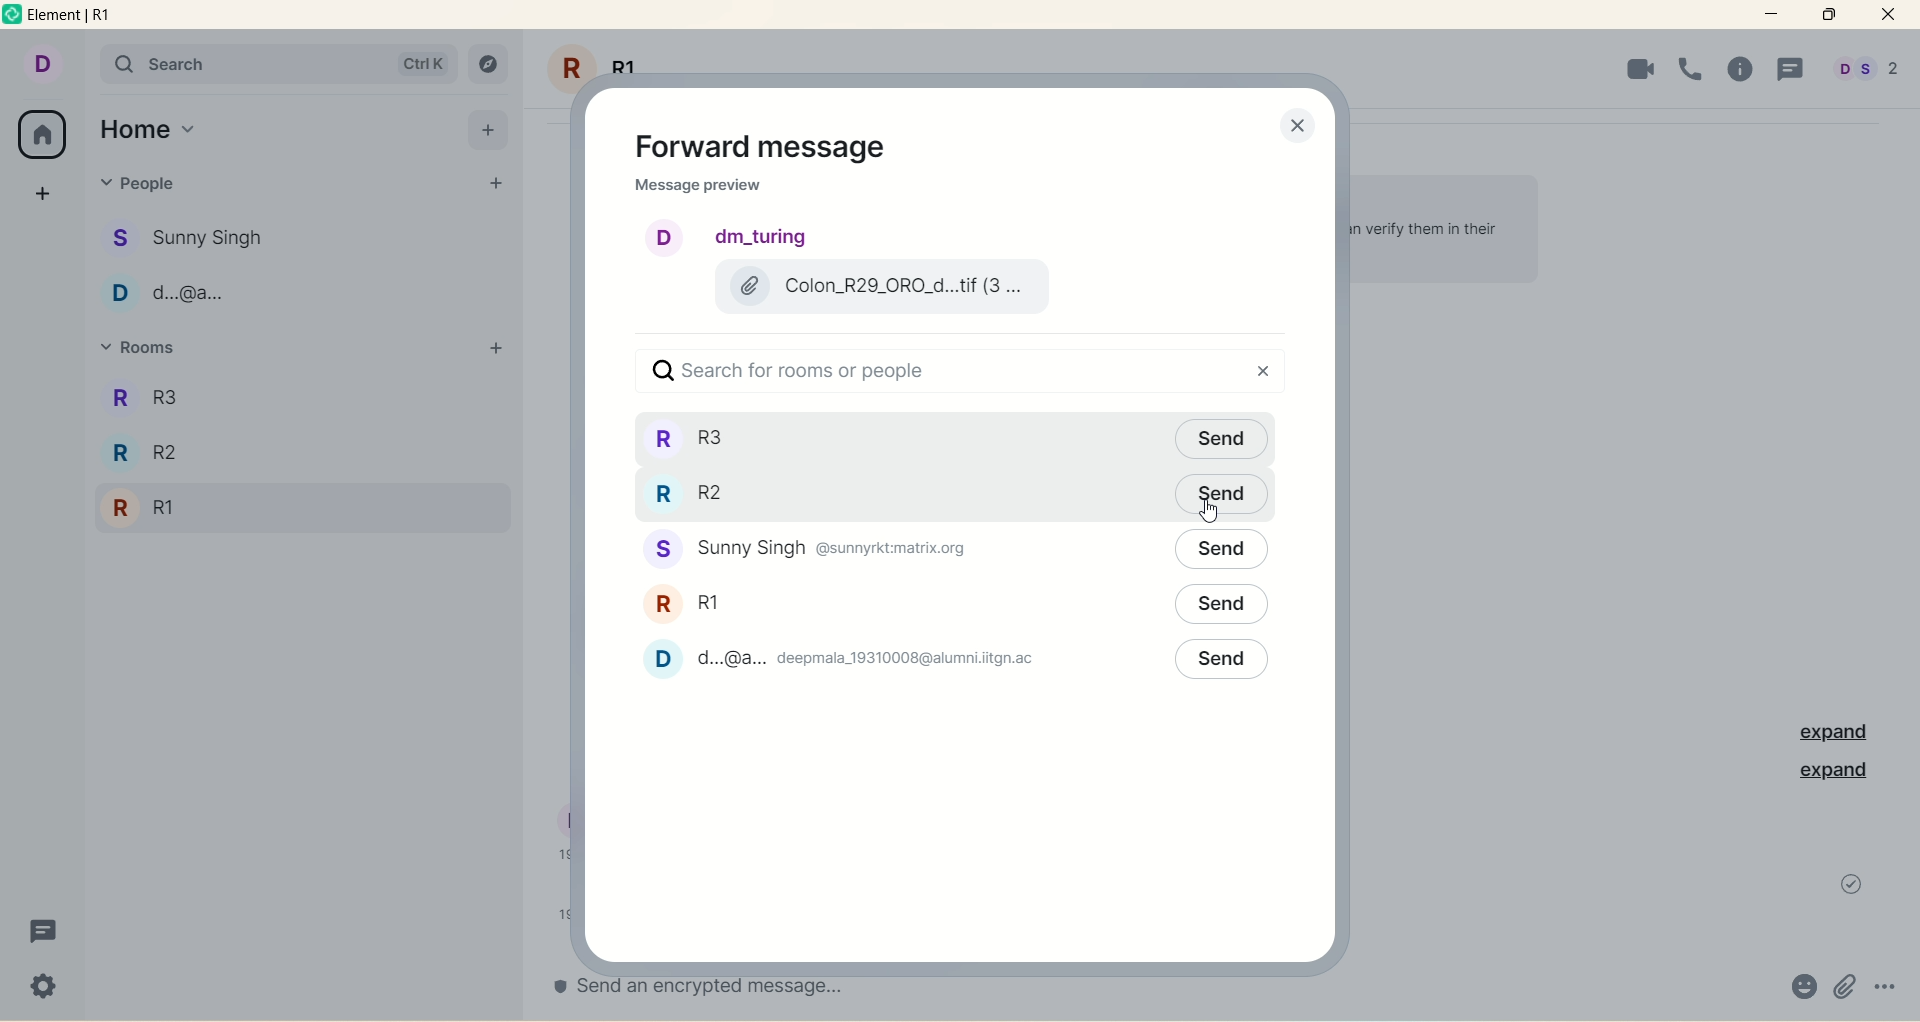  I want to click on search, so click(277, 64).